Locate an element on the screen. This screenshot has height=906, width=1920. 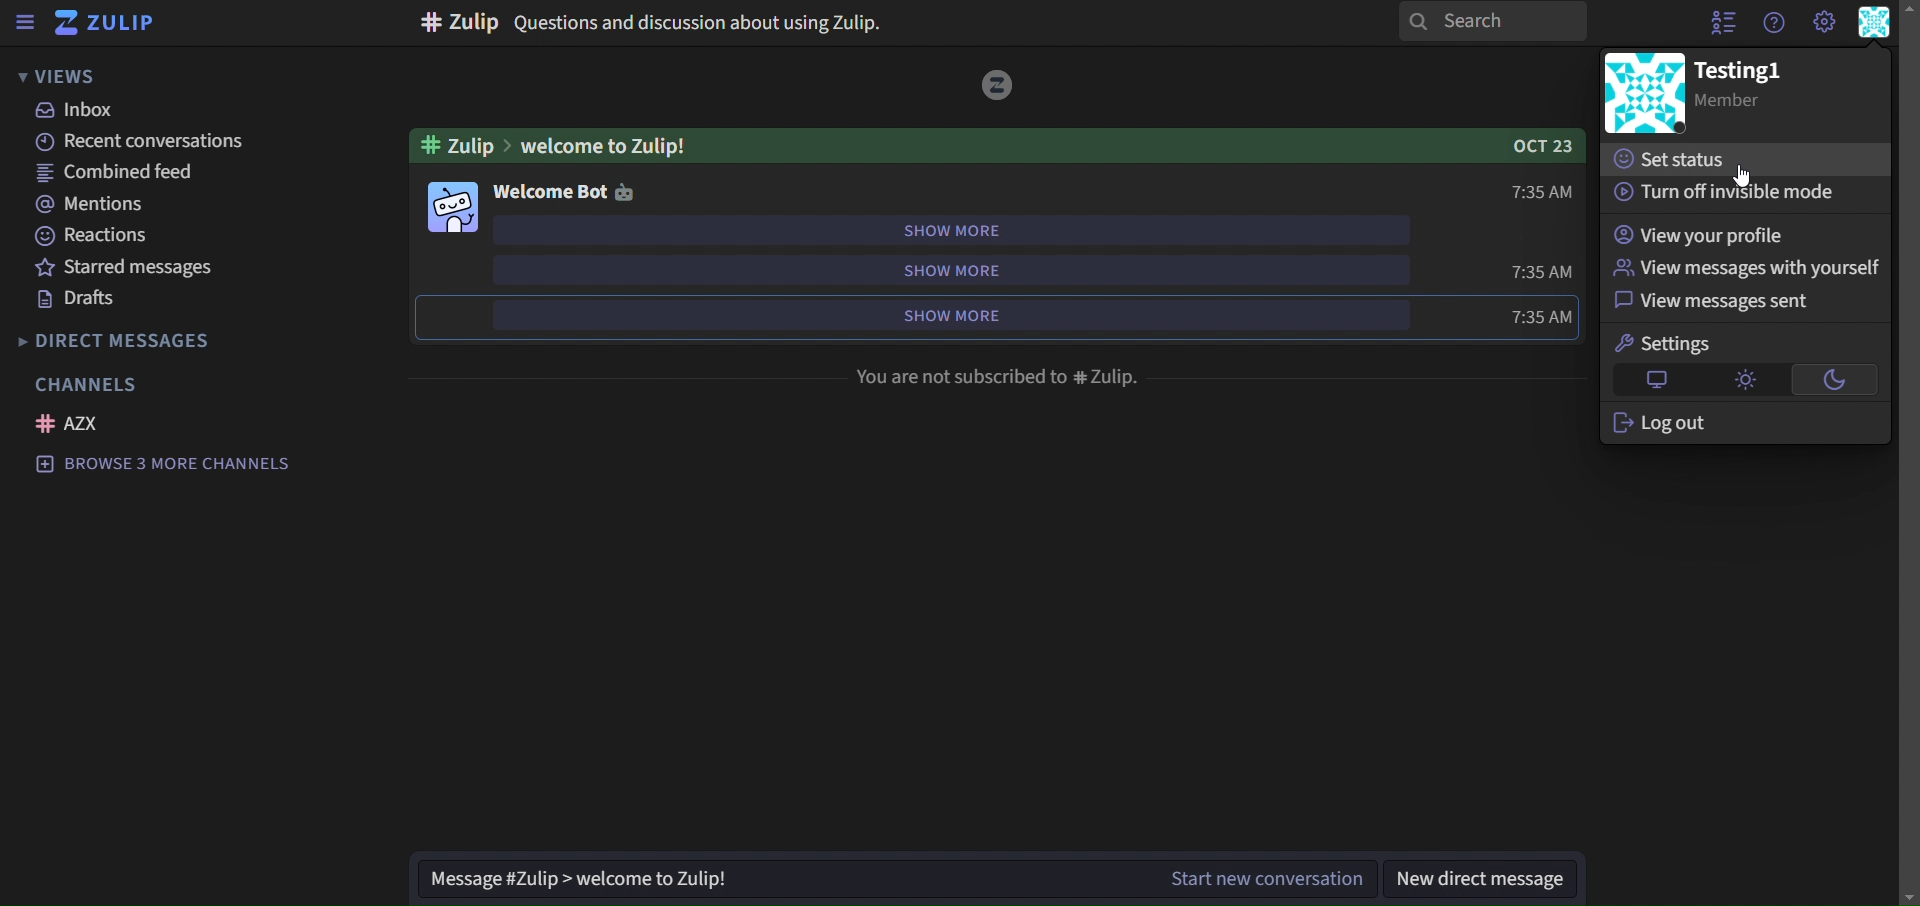
reactions is located at coordinates (94, 237).